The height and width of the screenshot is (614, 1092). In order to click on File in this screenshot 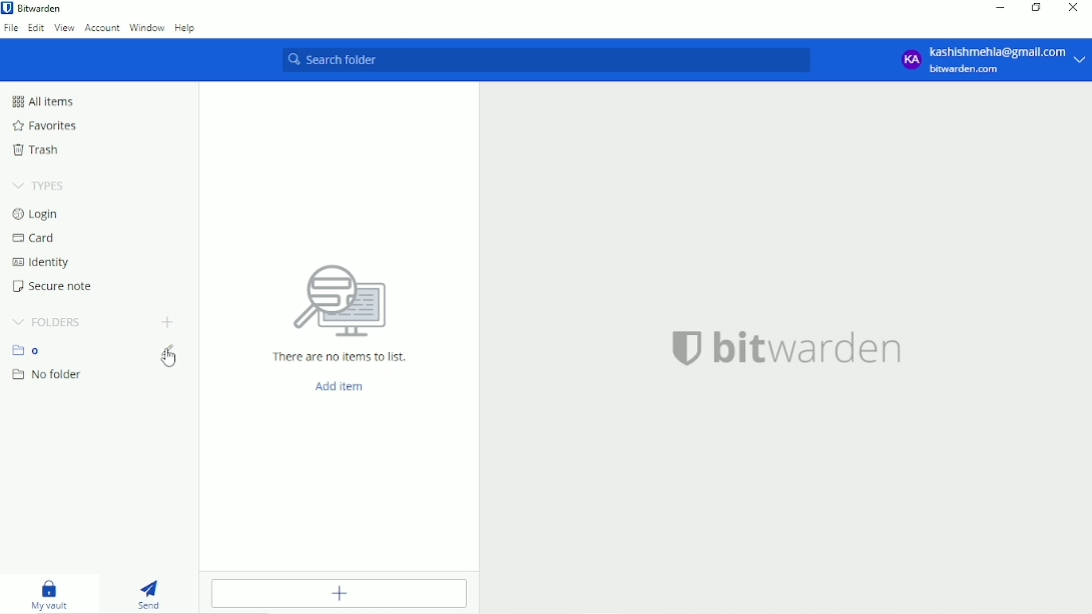, I will do `click(11, 28)`.